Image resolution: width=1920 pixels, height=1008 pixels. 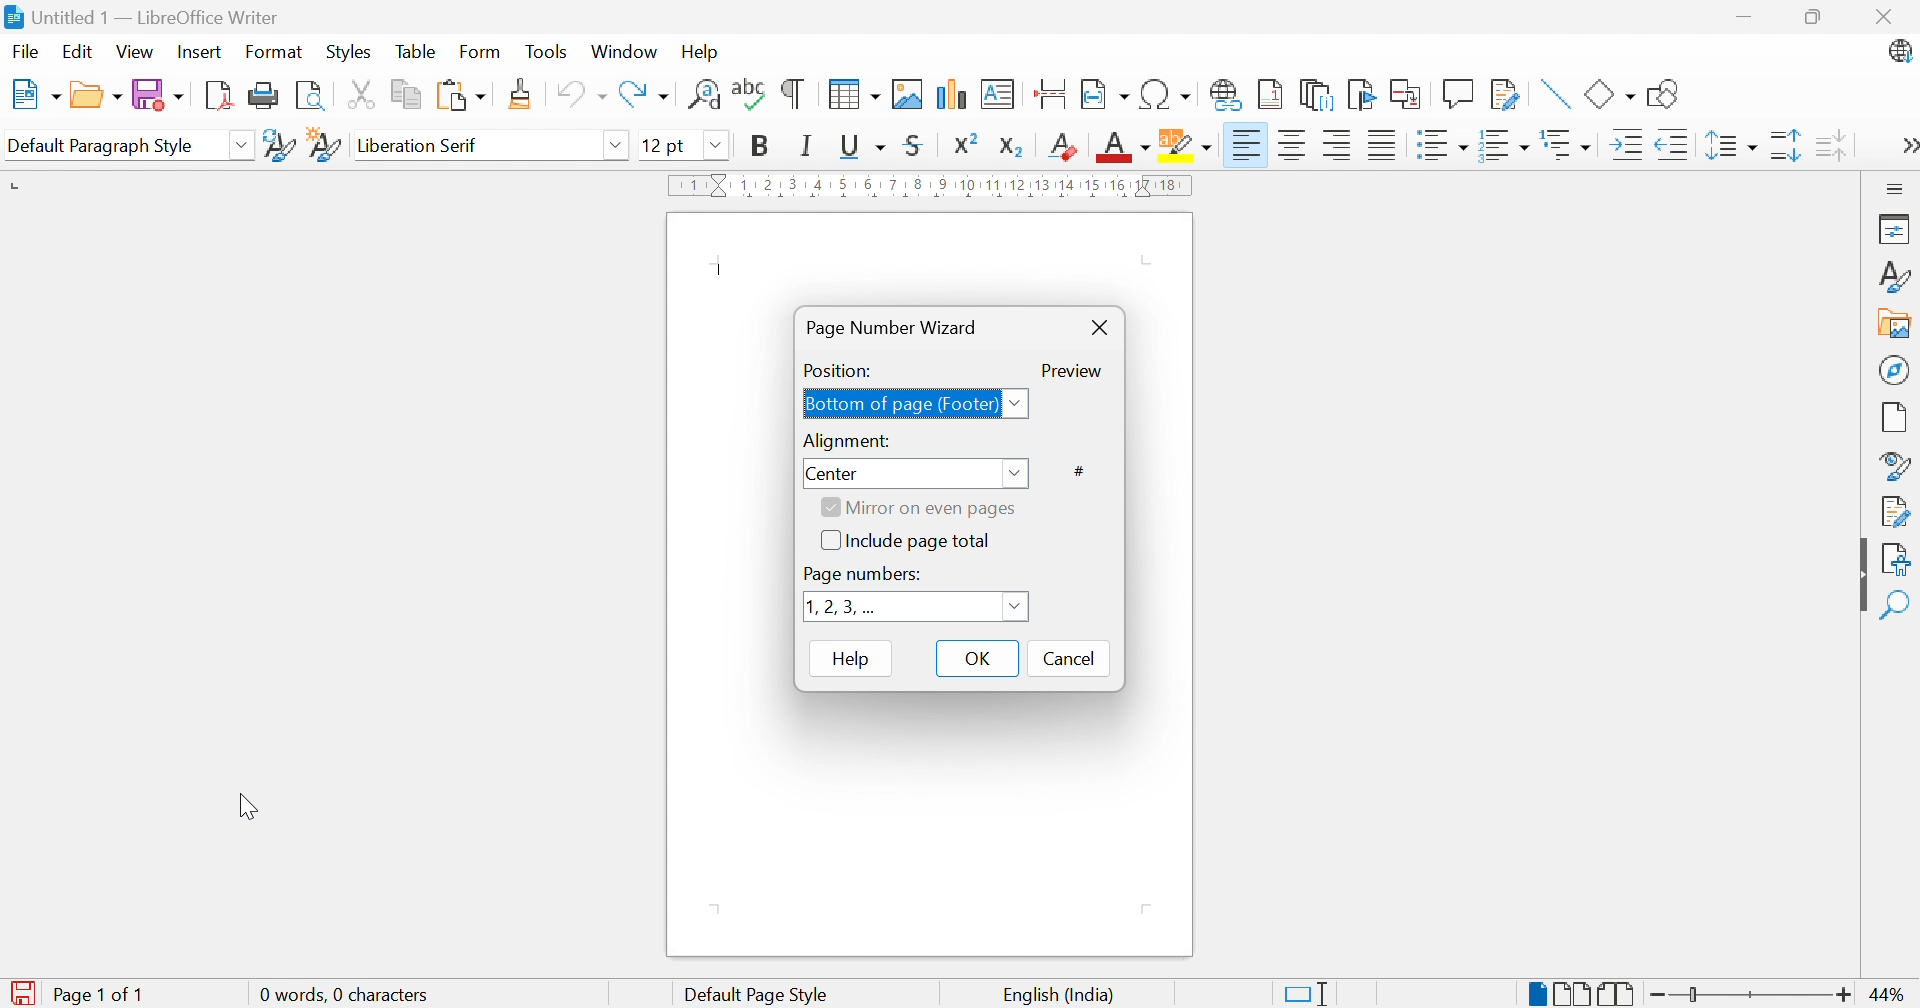 What do you see at coordinates (279, 147) in the screenshot?
I see `Update selected style` at bounding box center [279, 147].